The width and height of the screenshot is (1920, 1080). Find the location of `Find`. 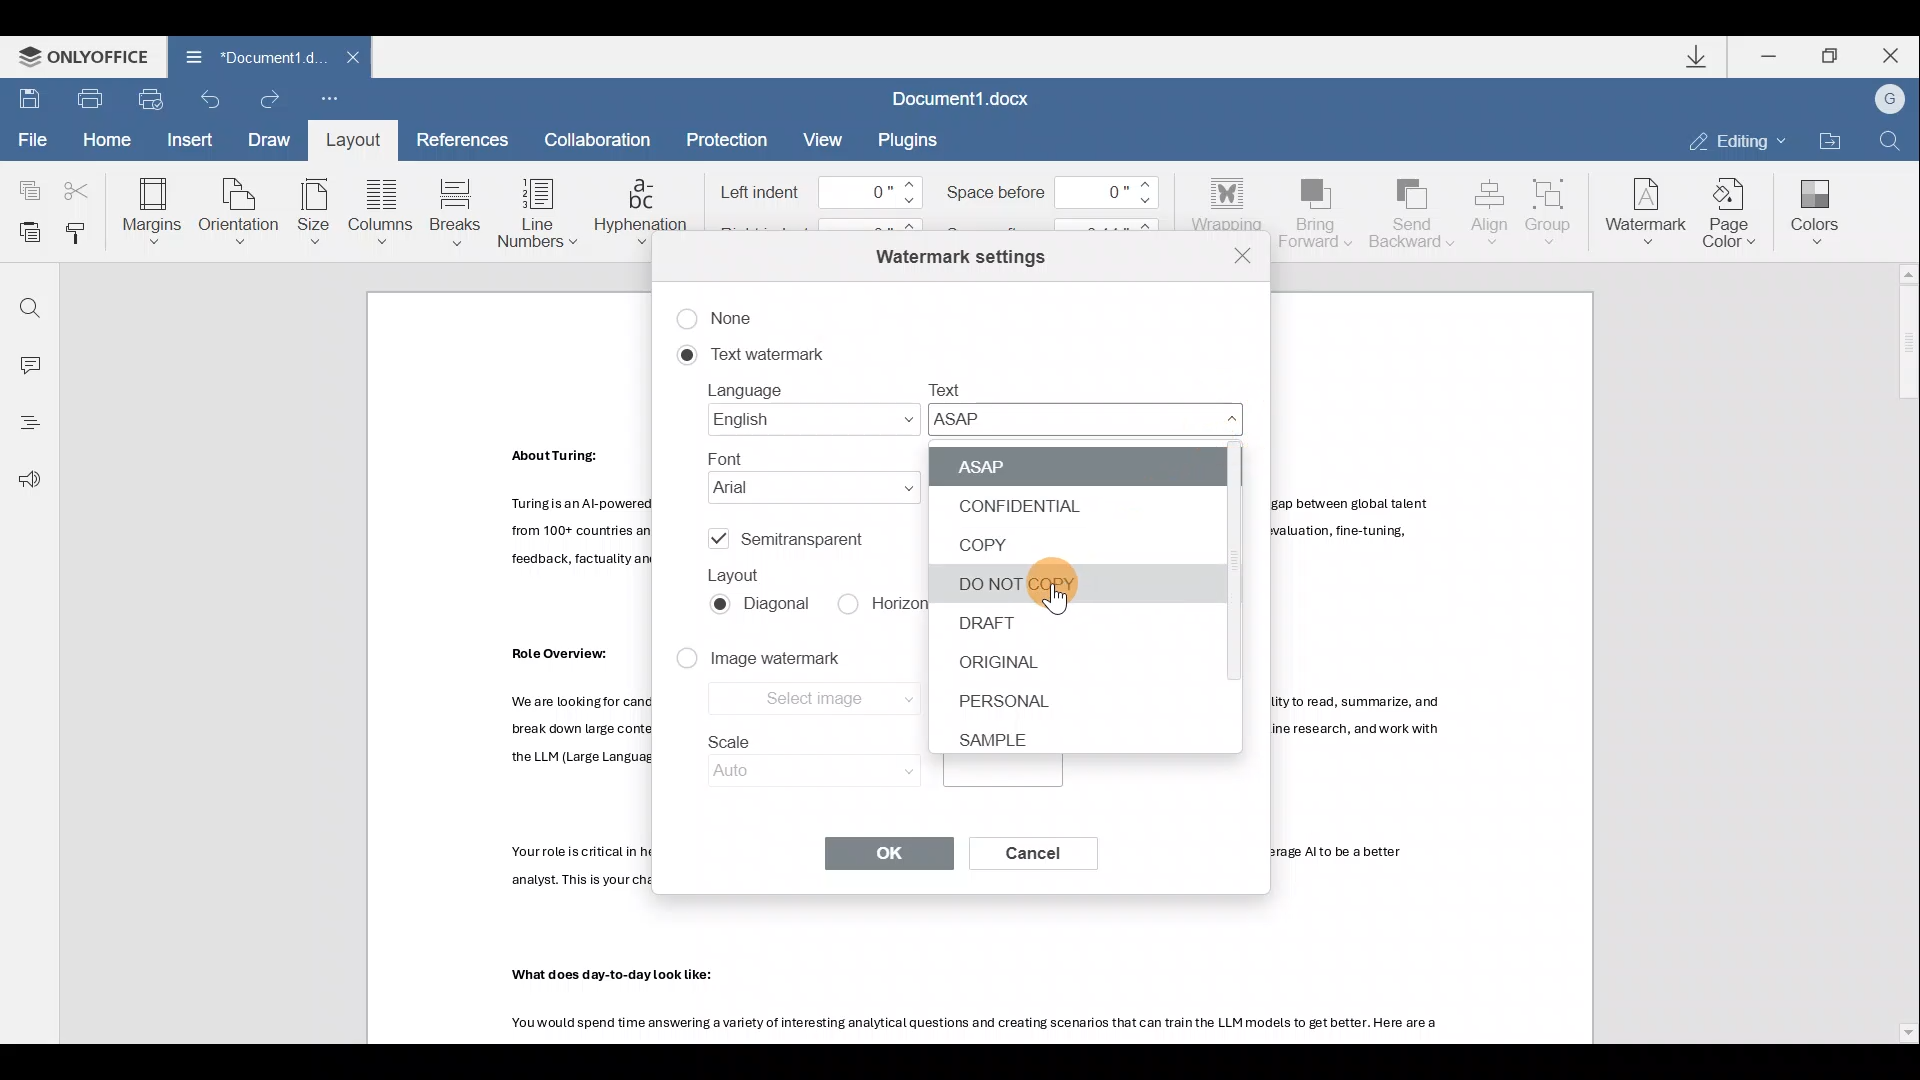

Find is located at coordinates (1890, 138).